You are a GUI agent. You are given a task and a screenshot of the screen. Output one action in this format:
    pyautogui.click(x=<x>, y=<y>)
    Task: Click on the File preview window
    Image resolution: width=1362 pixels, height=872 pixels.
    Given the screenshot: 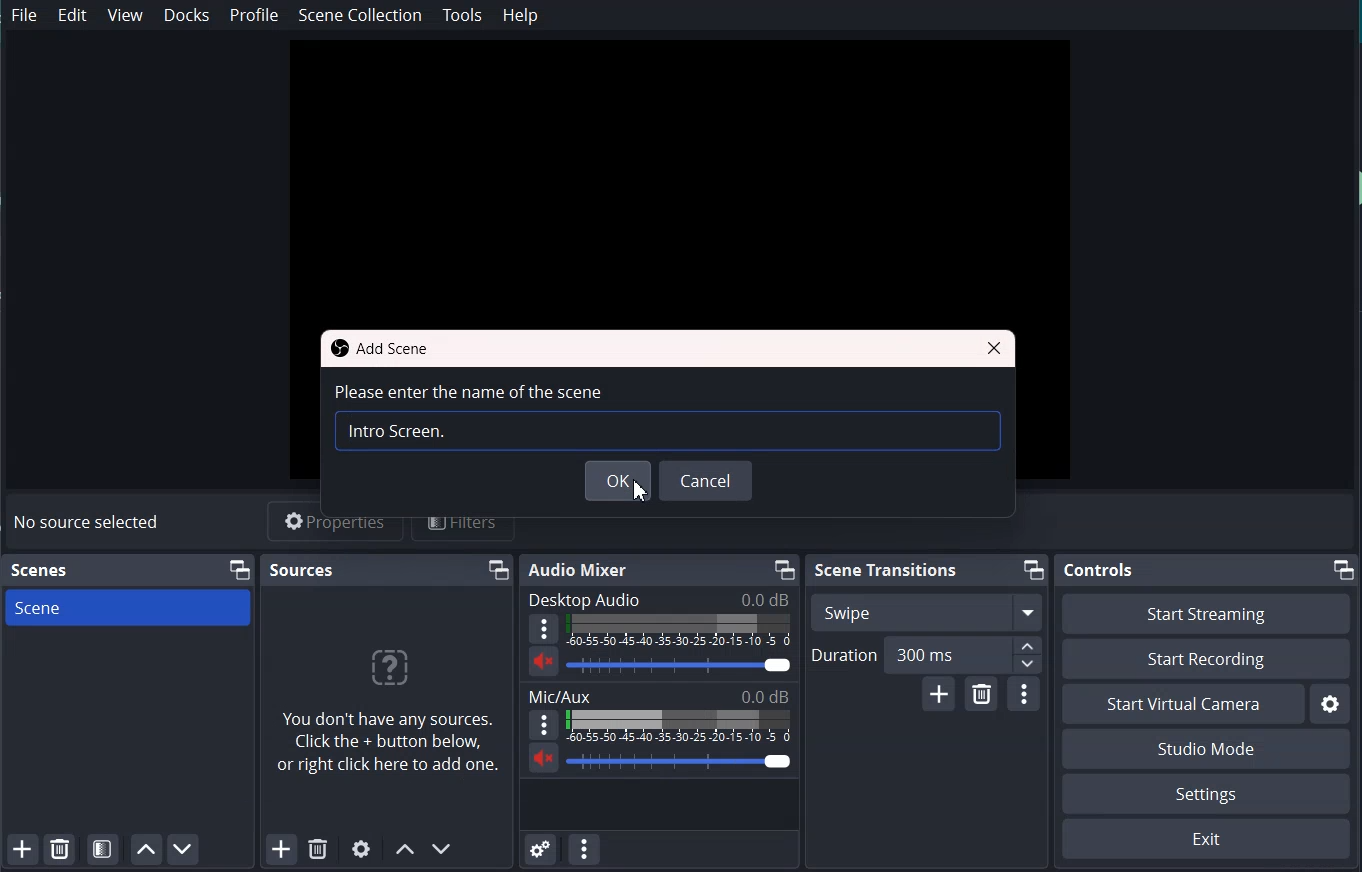 What is the action you would take?
    pyautogui.click(x=679, y=174)
    